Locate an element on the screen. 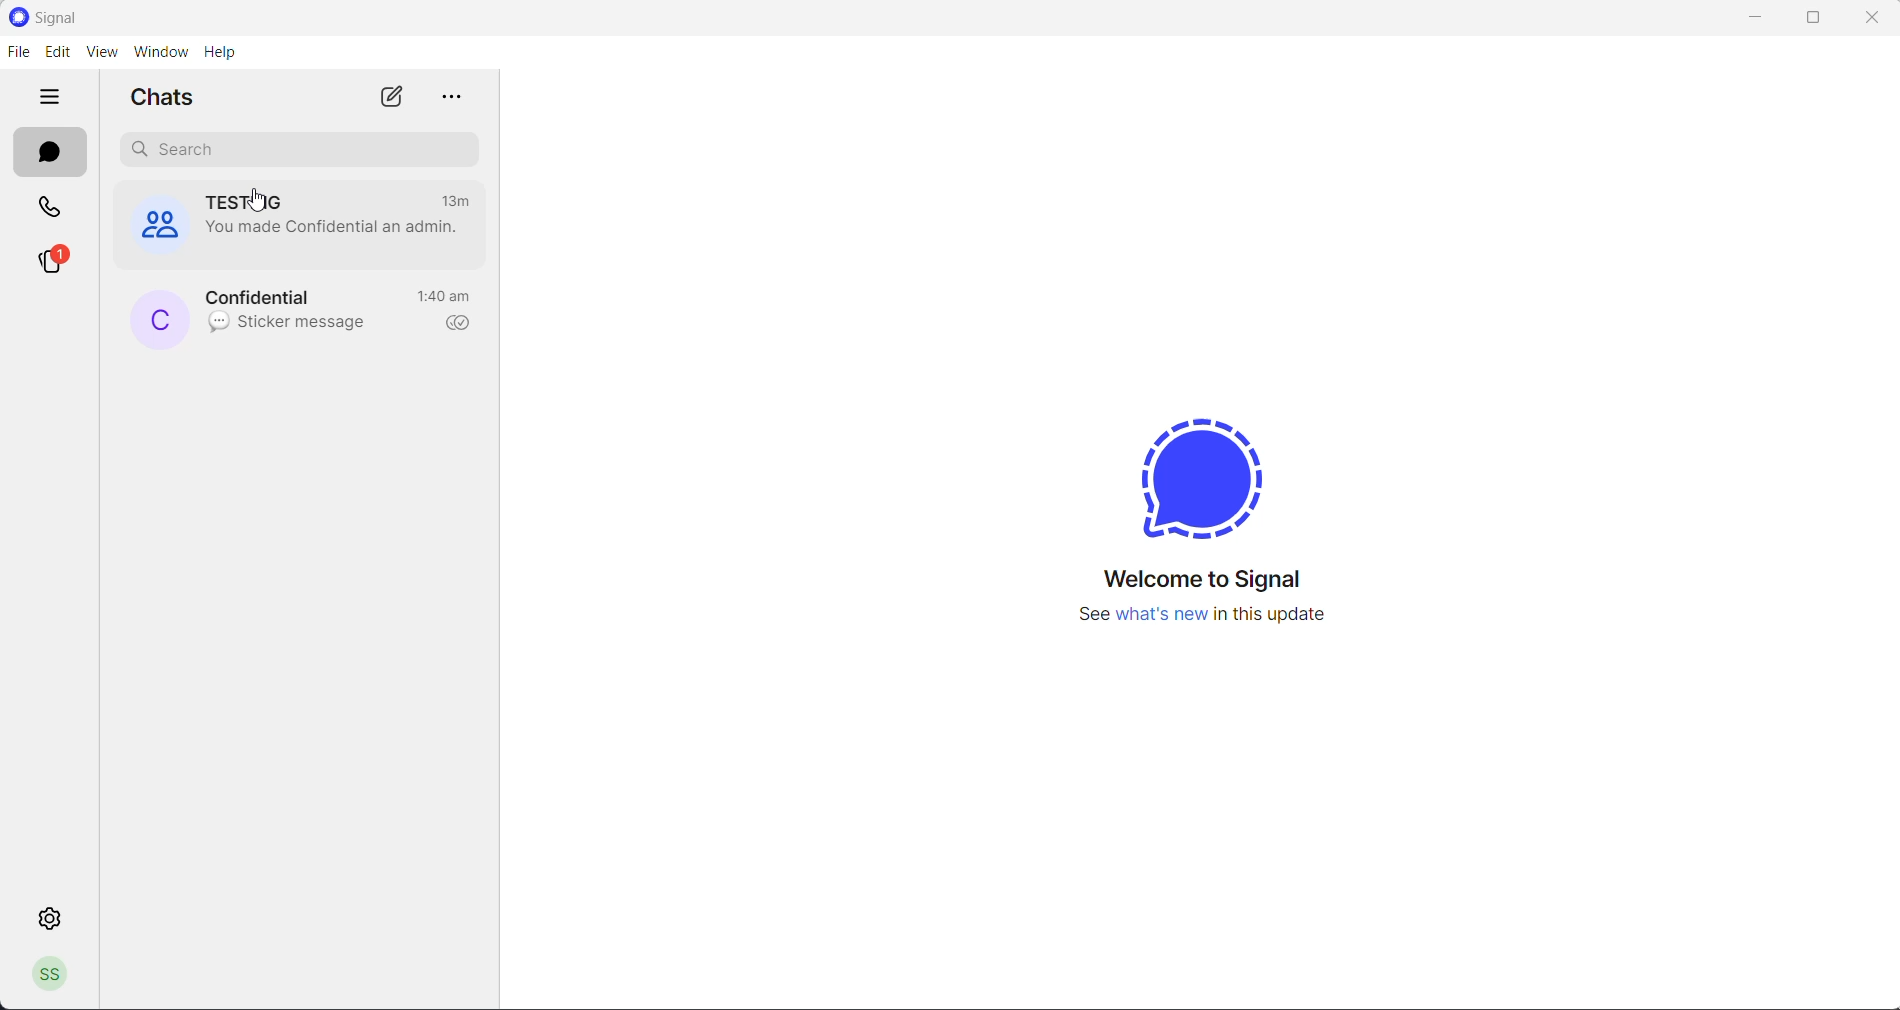 This screenshot has height=1010, width=1900. edit is located at coordinates (55, 56).